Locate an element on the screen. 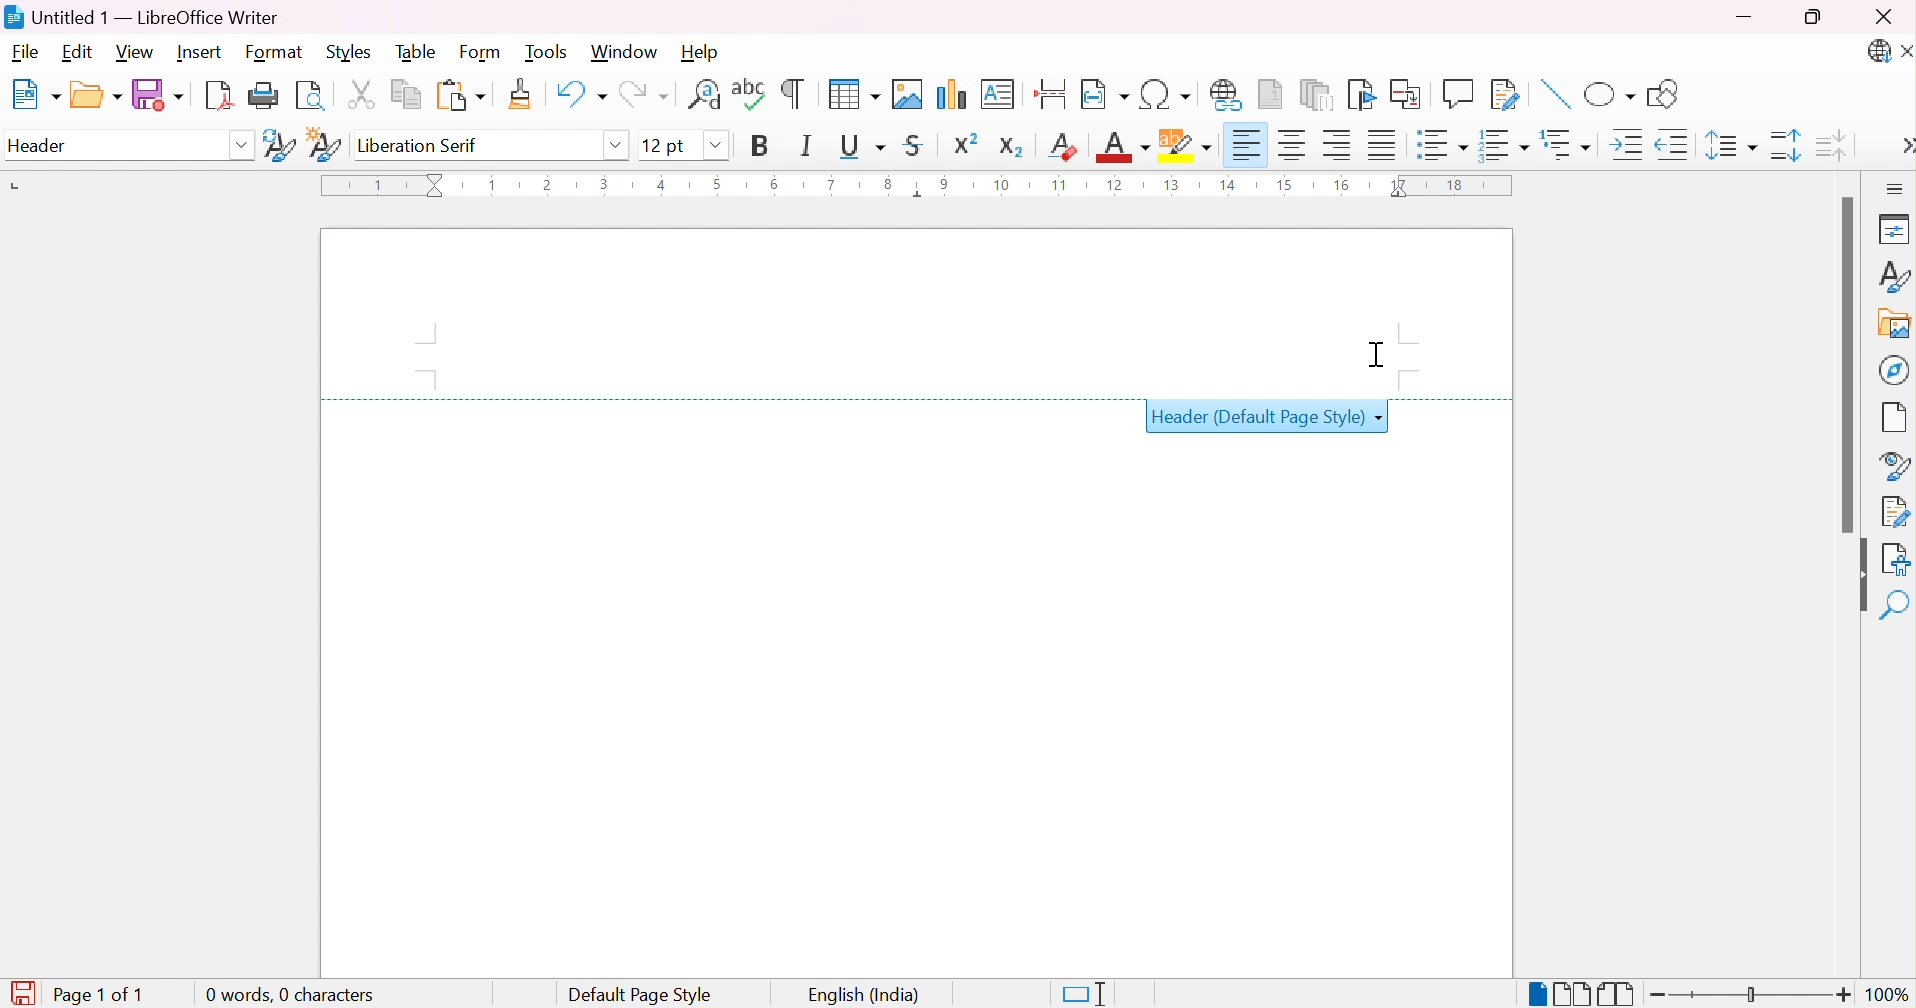 The width and height of the screenshot is (1916, 1008). Styles is located at coordinates (356, 53).